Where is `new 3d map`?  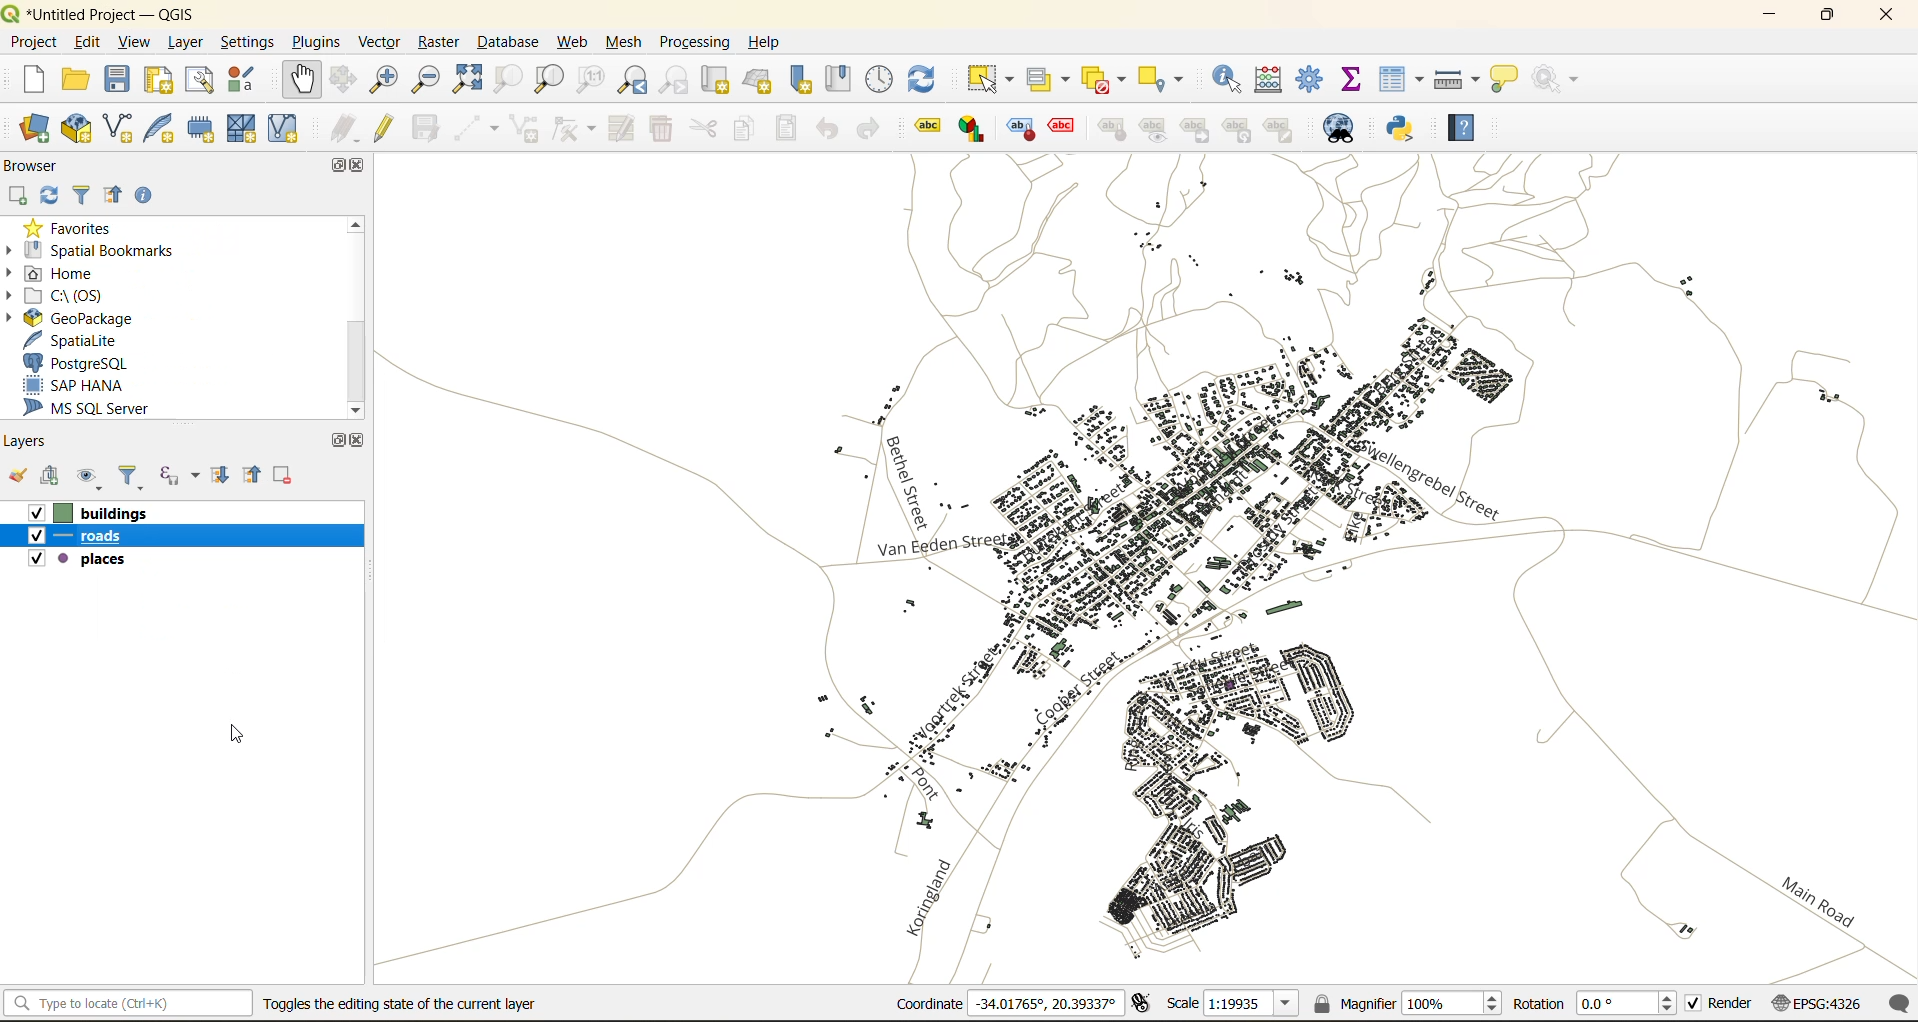
new 3d map is located at coordinates (759, 81).